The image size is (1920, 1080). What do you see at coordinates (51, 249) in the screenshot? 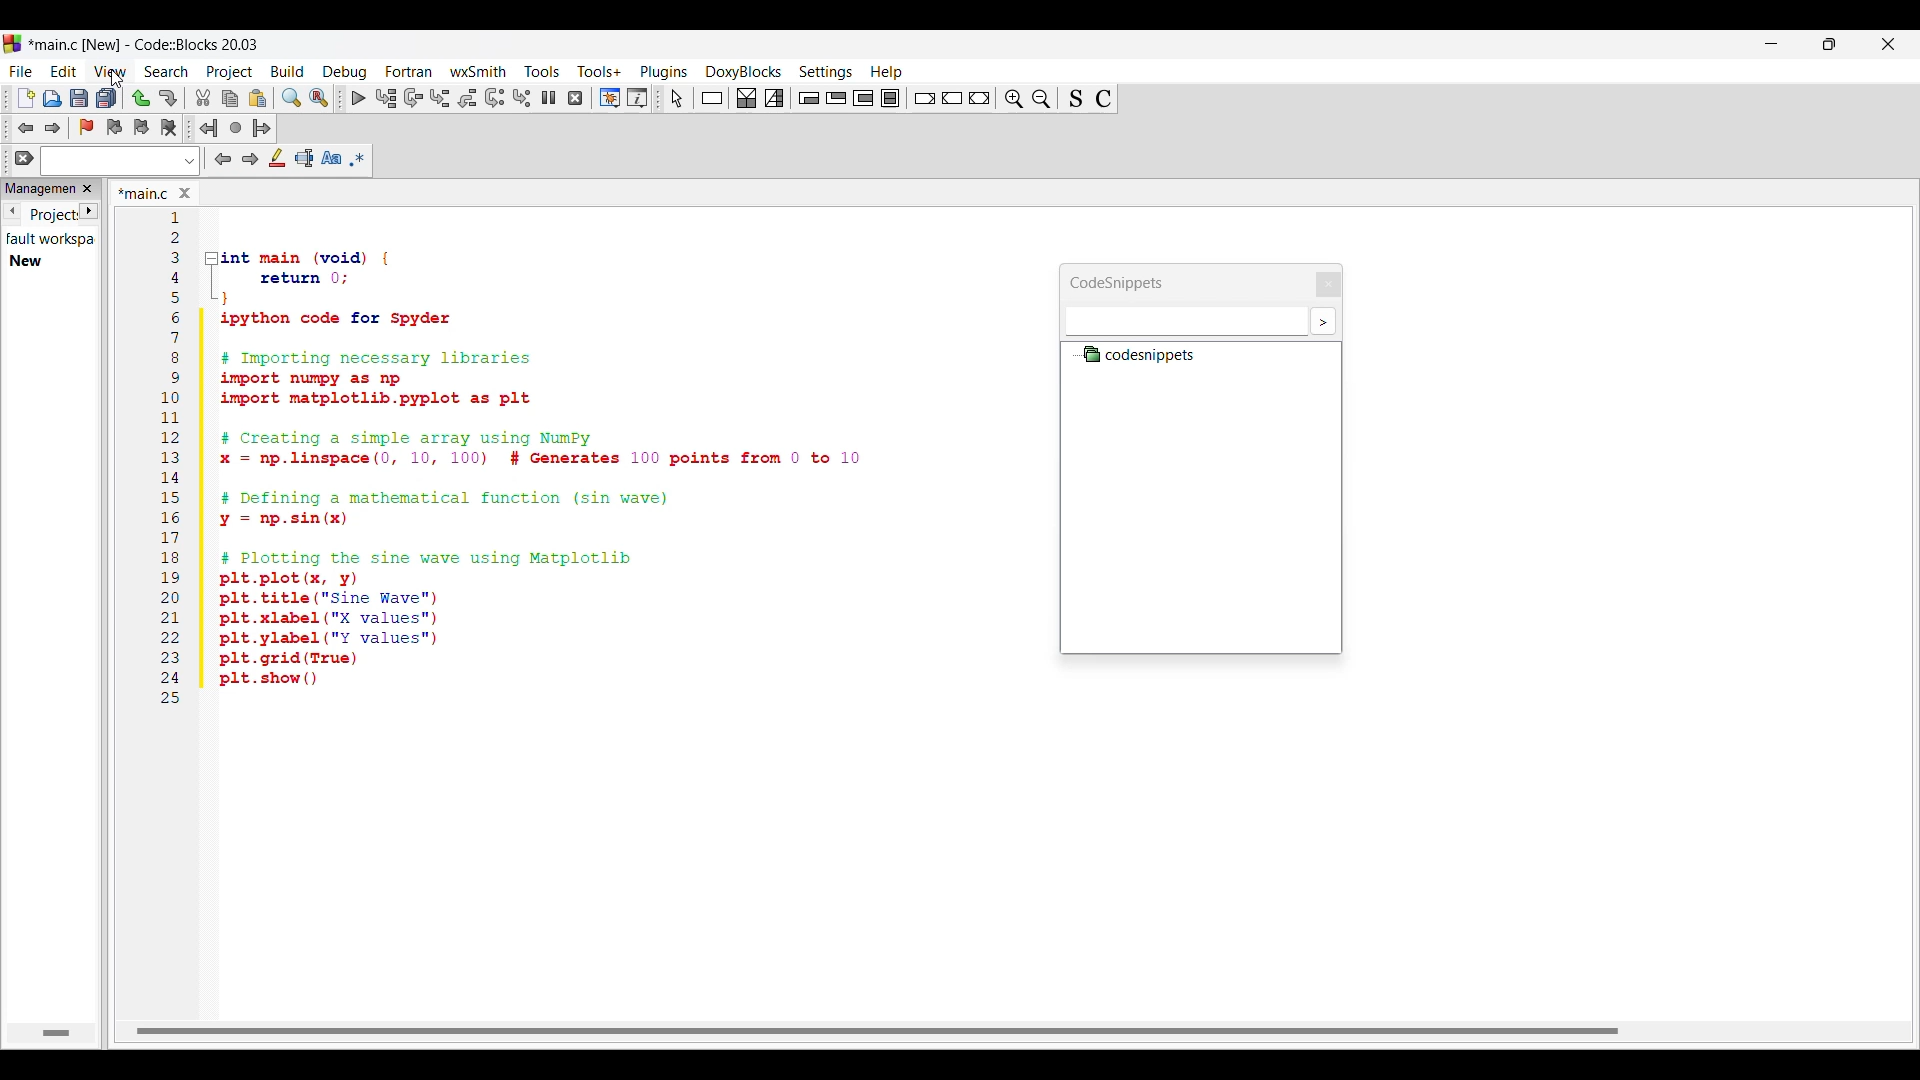
I see `Details of current tab` at bounding box center [51, 249].